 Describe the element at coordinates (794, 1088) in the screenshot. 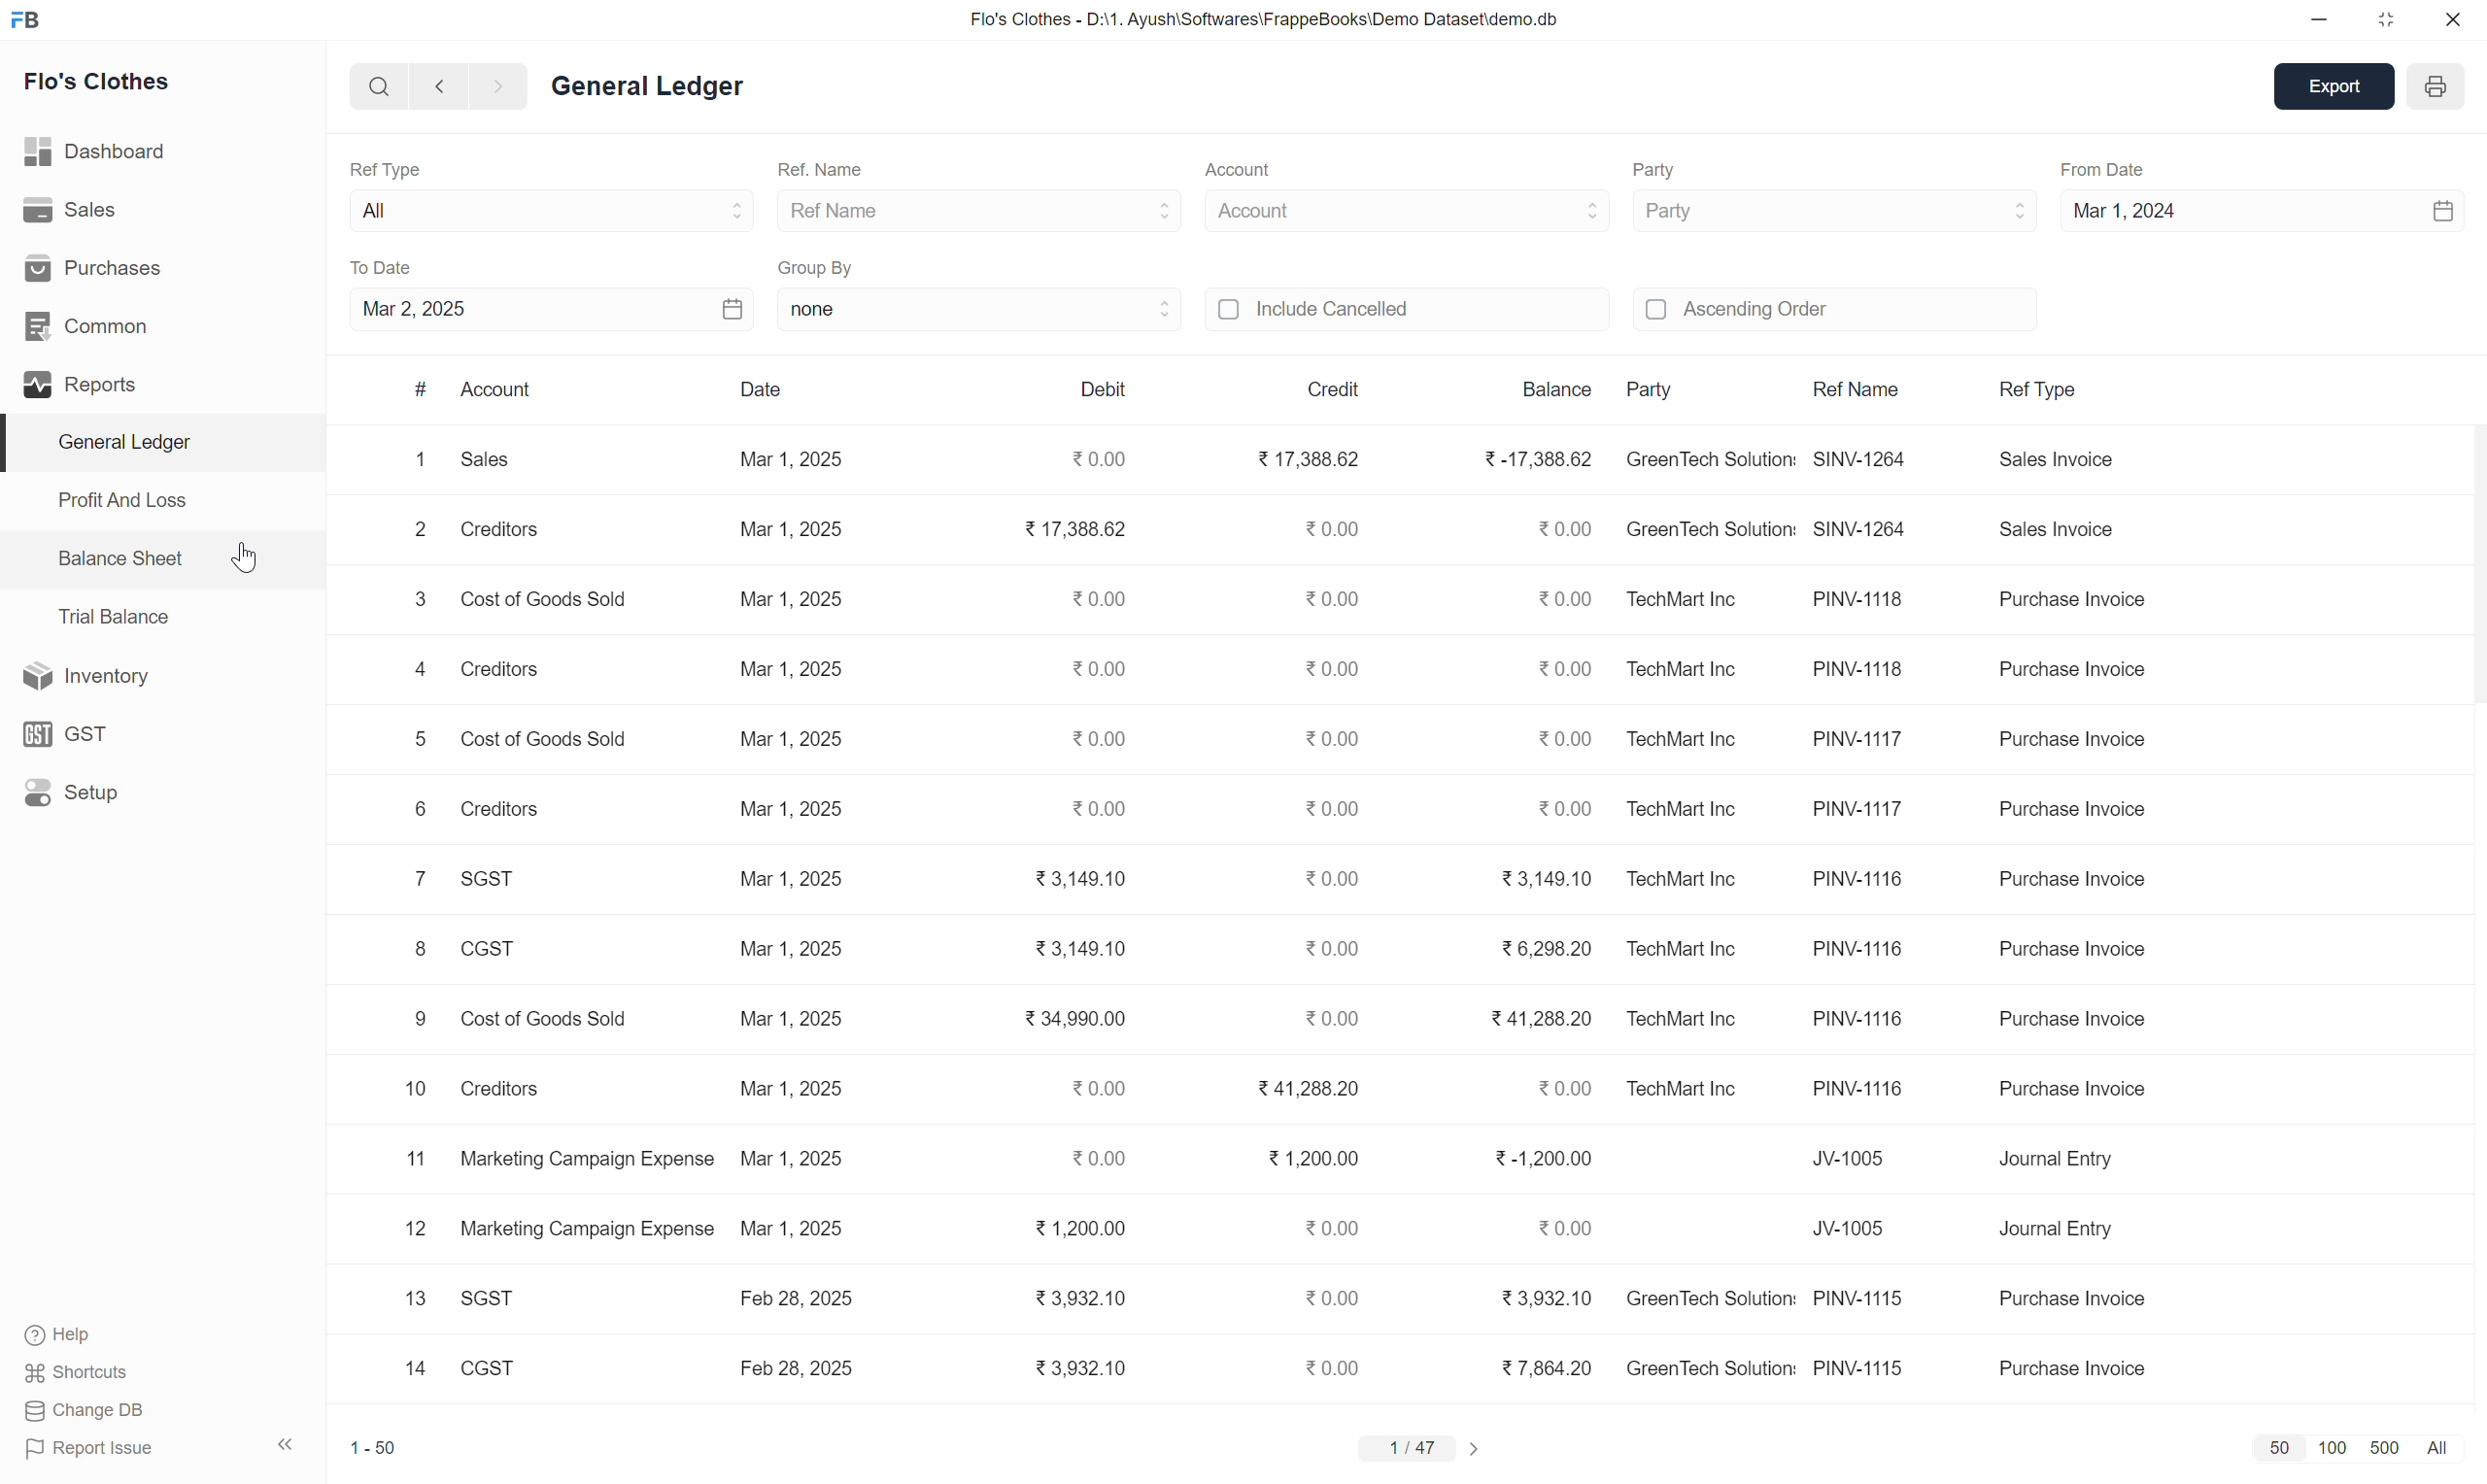

I see `Mar 1, 2025` at that location.